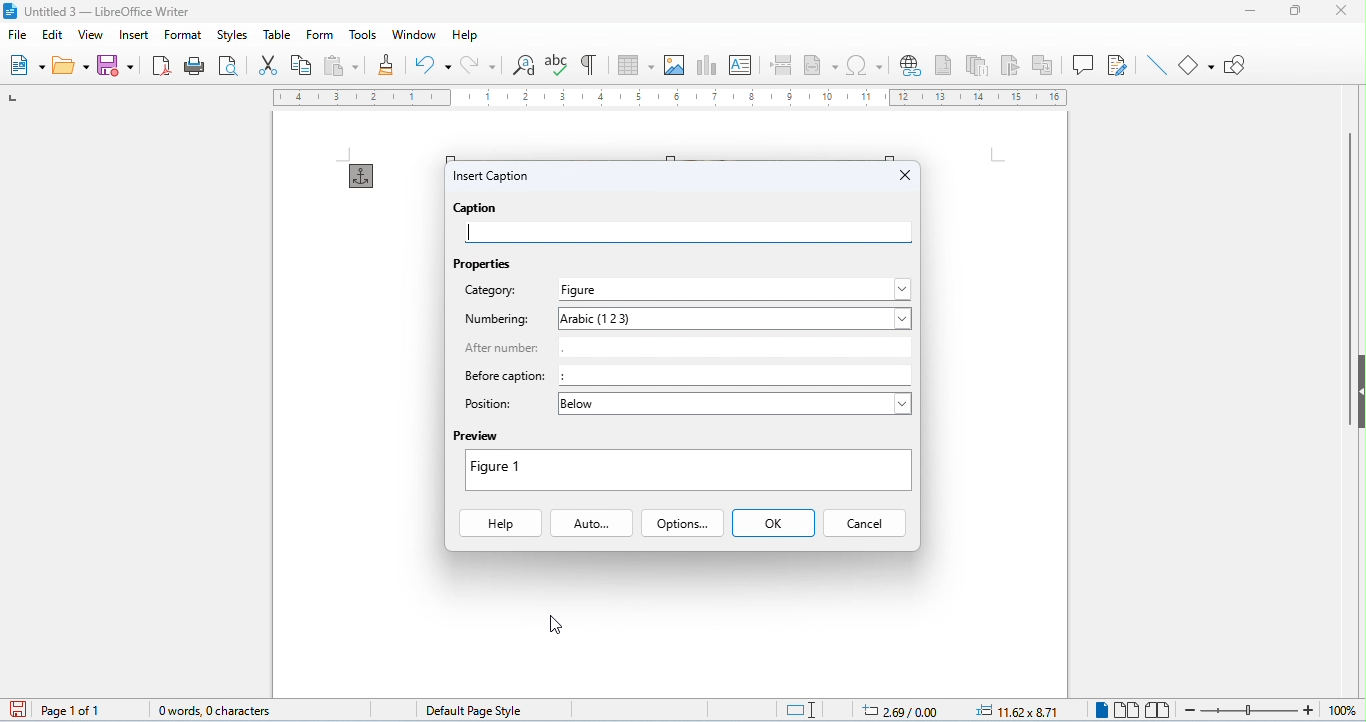  What do you see at coordinates (1013, 65) in the screenshot?
I see `insert bookmark` at bounding box center [1013, 65].